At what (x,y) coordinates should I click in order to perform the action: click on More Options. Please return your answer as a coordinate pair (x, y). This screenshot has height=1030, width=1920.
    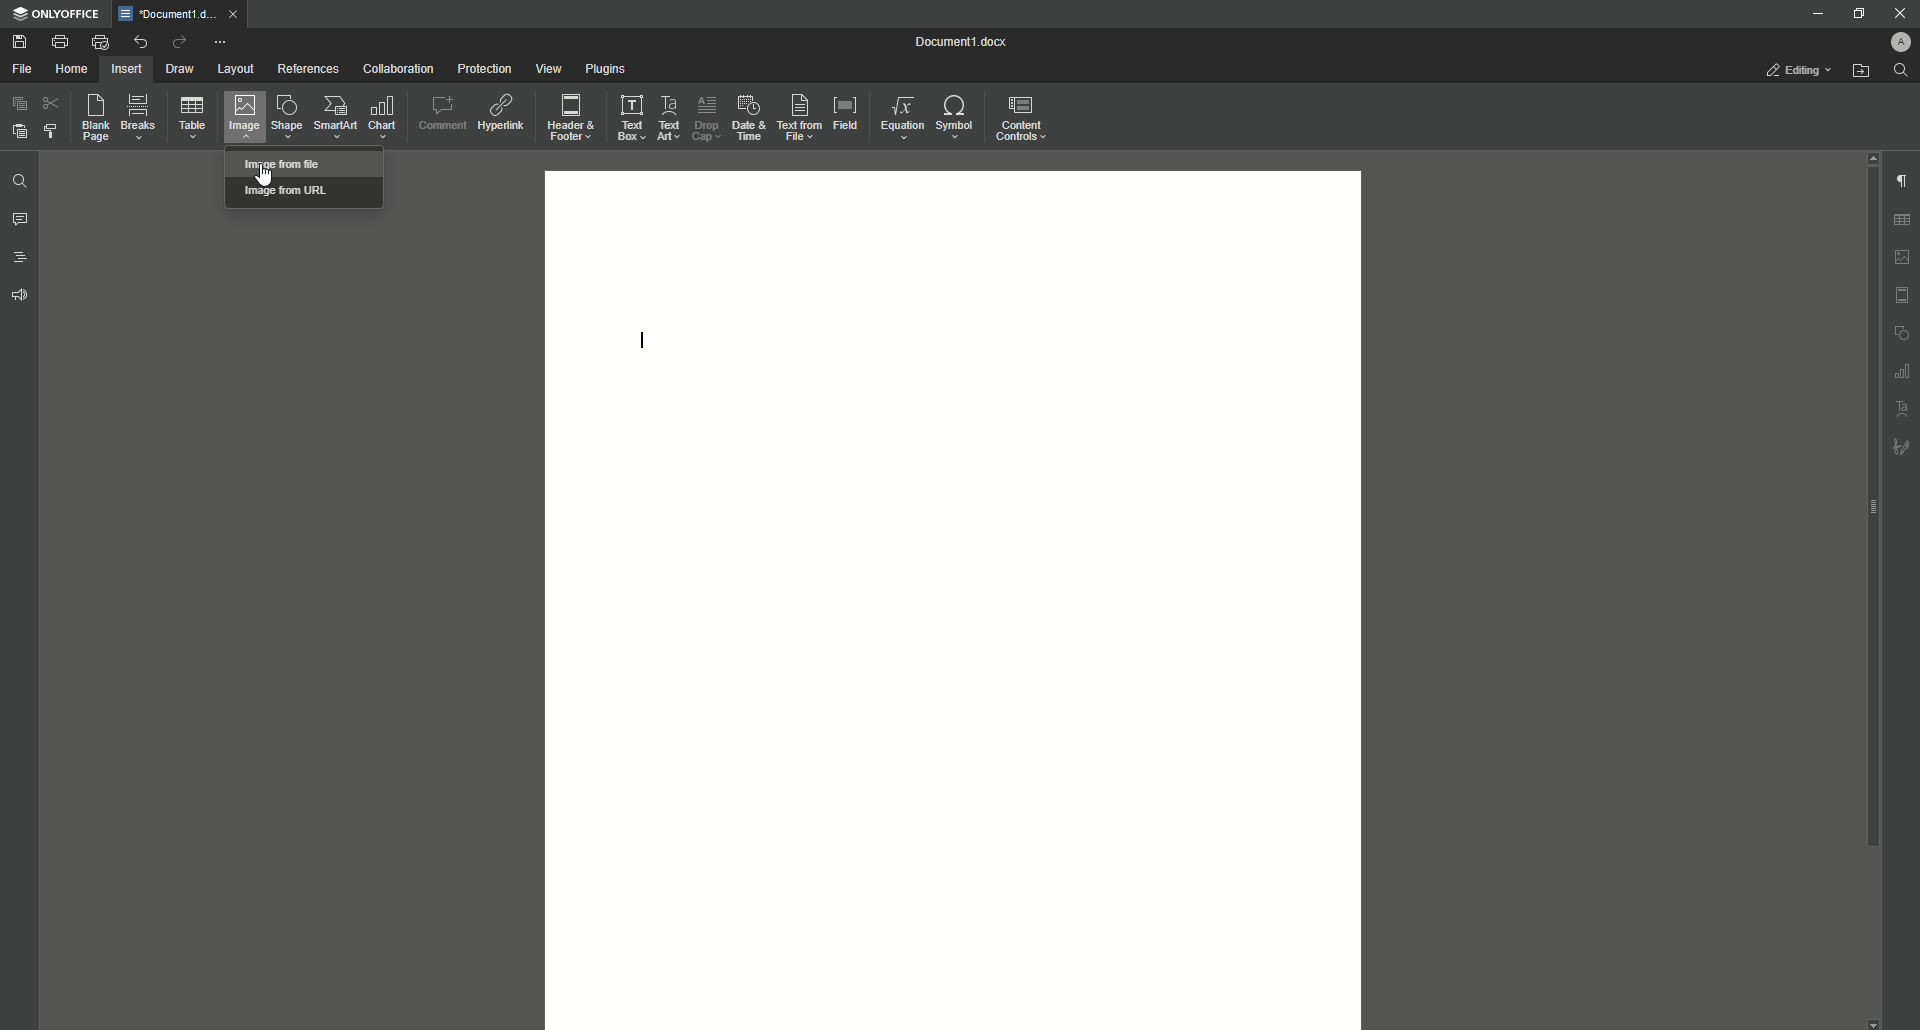
    Looking at the image, I should click on (223, 42).